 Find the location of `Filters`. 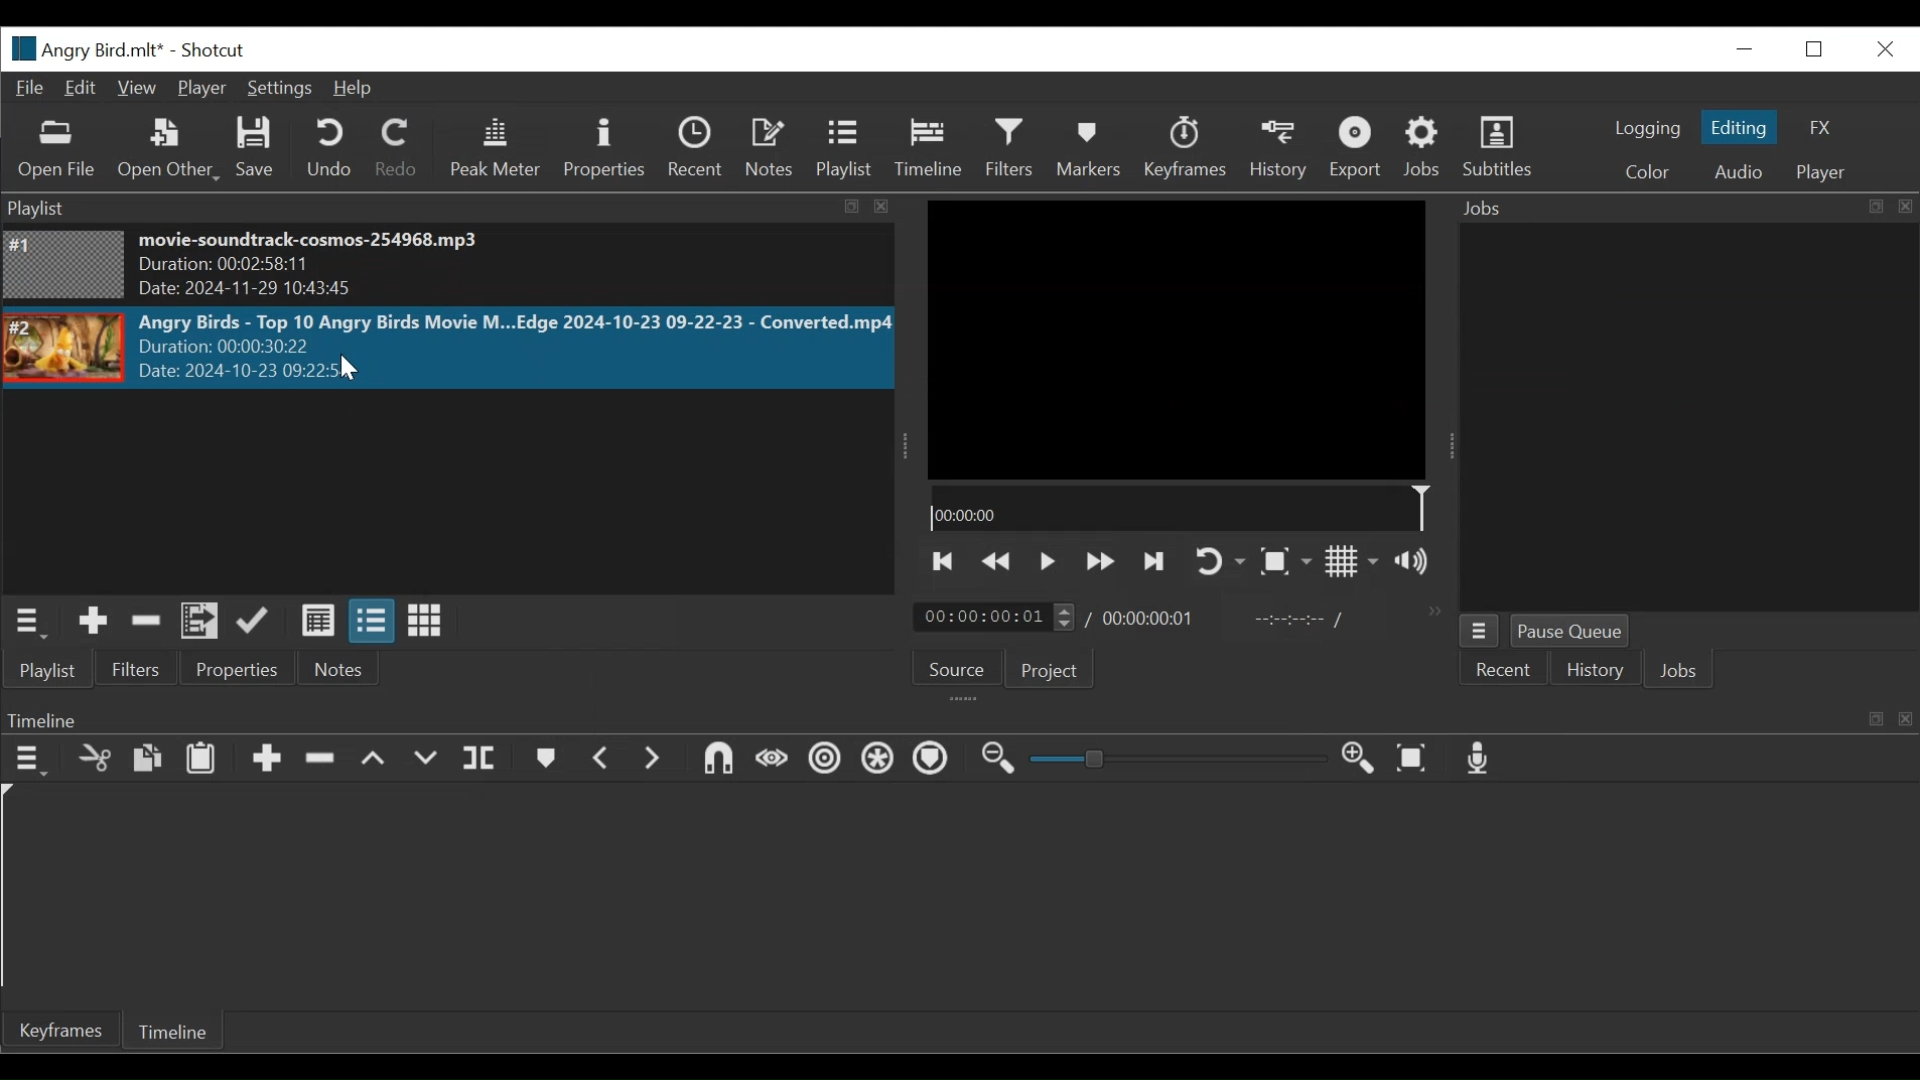

Filters is located at coordinates (1012, 150).